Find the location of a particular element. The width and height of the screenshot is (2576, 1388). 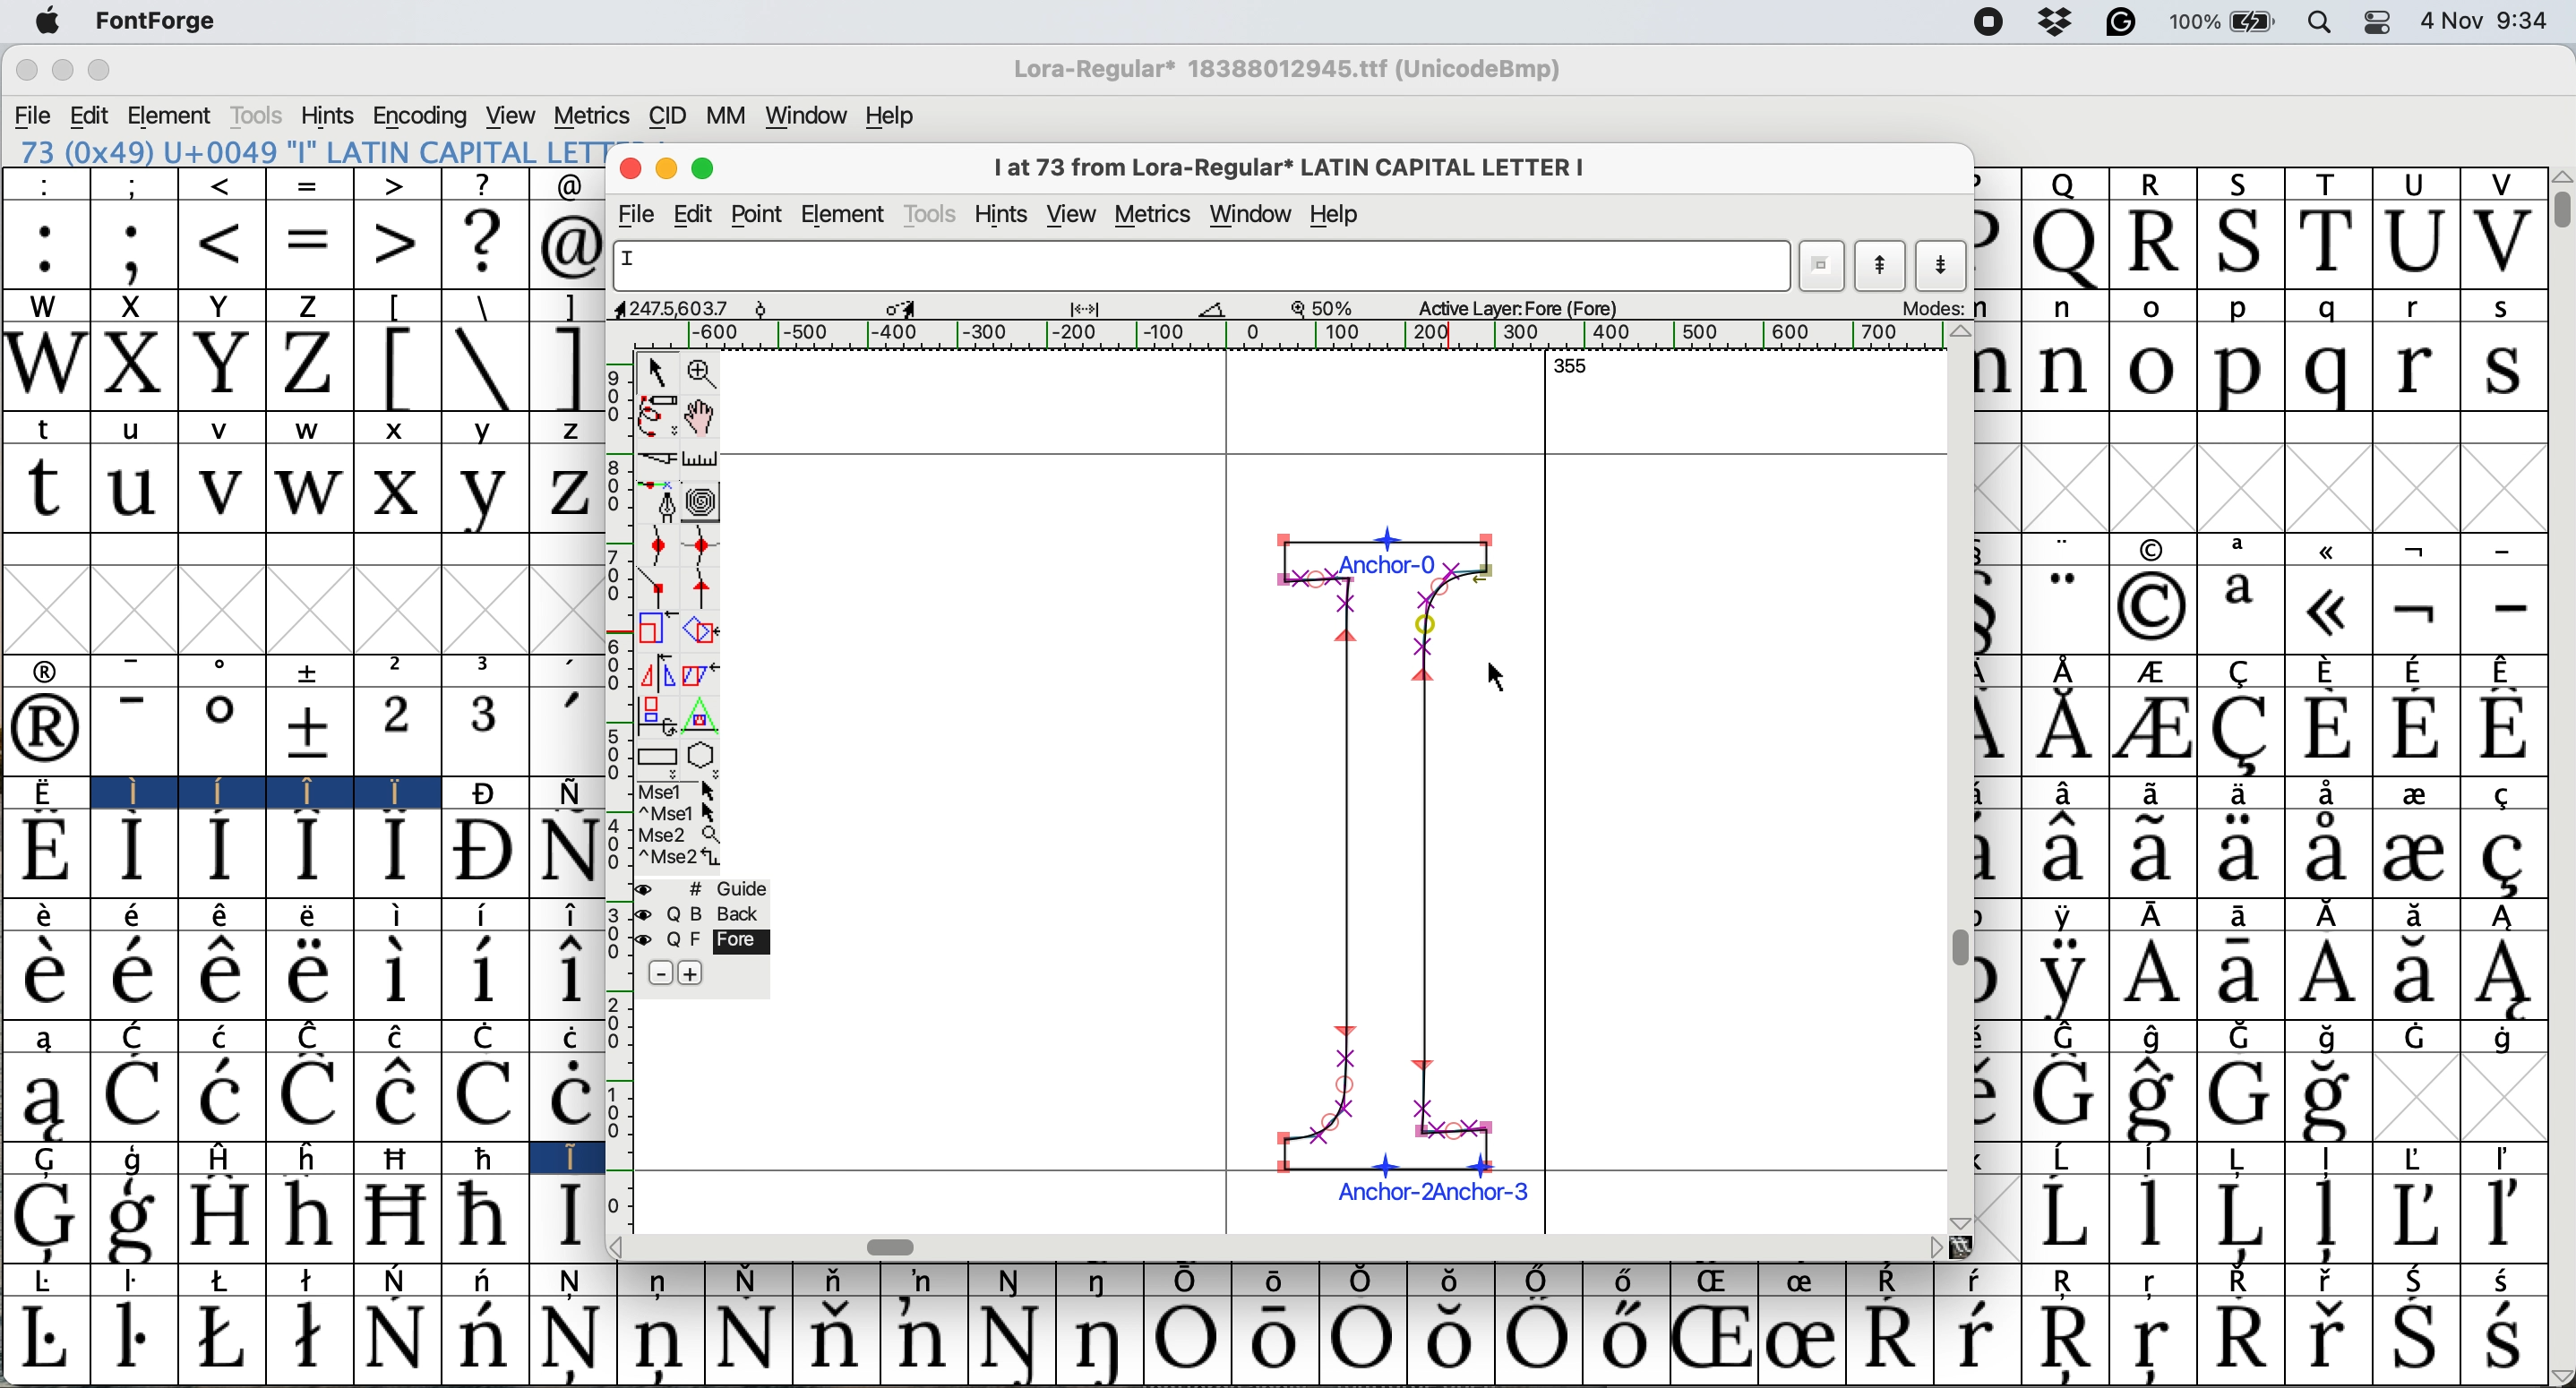

screen recorder is located at coordinates (1987, 24).